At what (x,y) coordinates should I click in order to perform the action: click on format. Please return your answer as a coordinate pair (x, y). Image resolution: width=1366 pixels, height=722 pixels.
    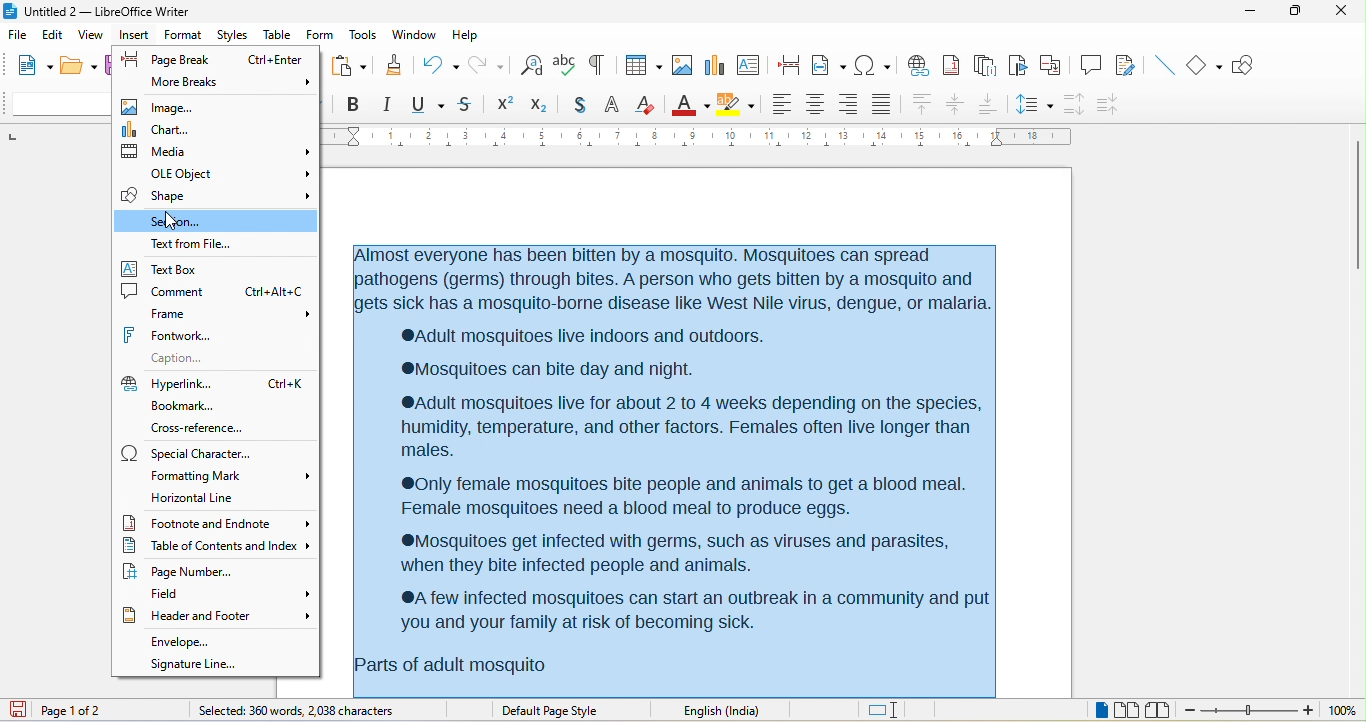
    Looking at the image, I should click on (182, 35).